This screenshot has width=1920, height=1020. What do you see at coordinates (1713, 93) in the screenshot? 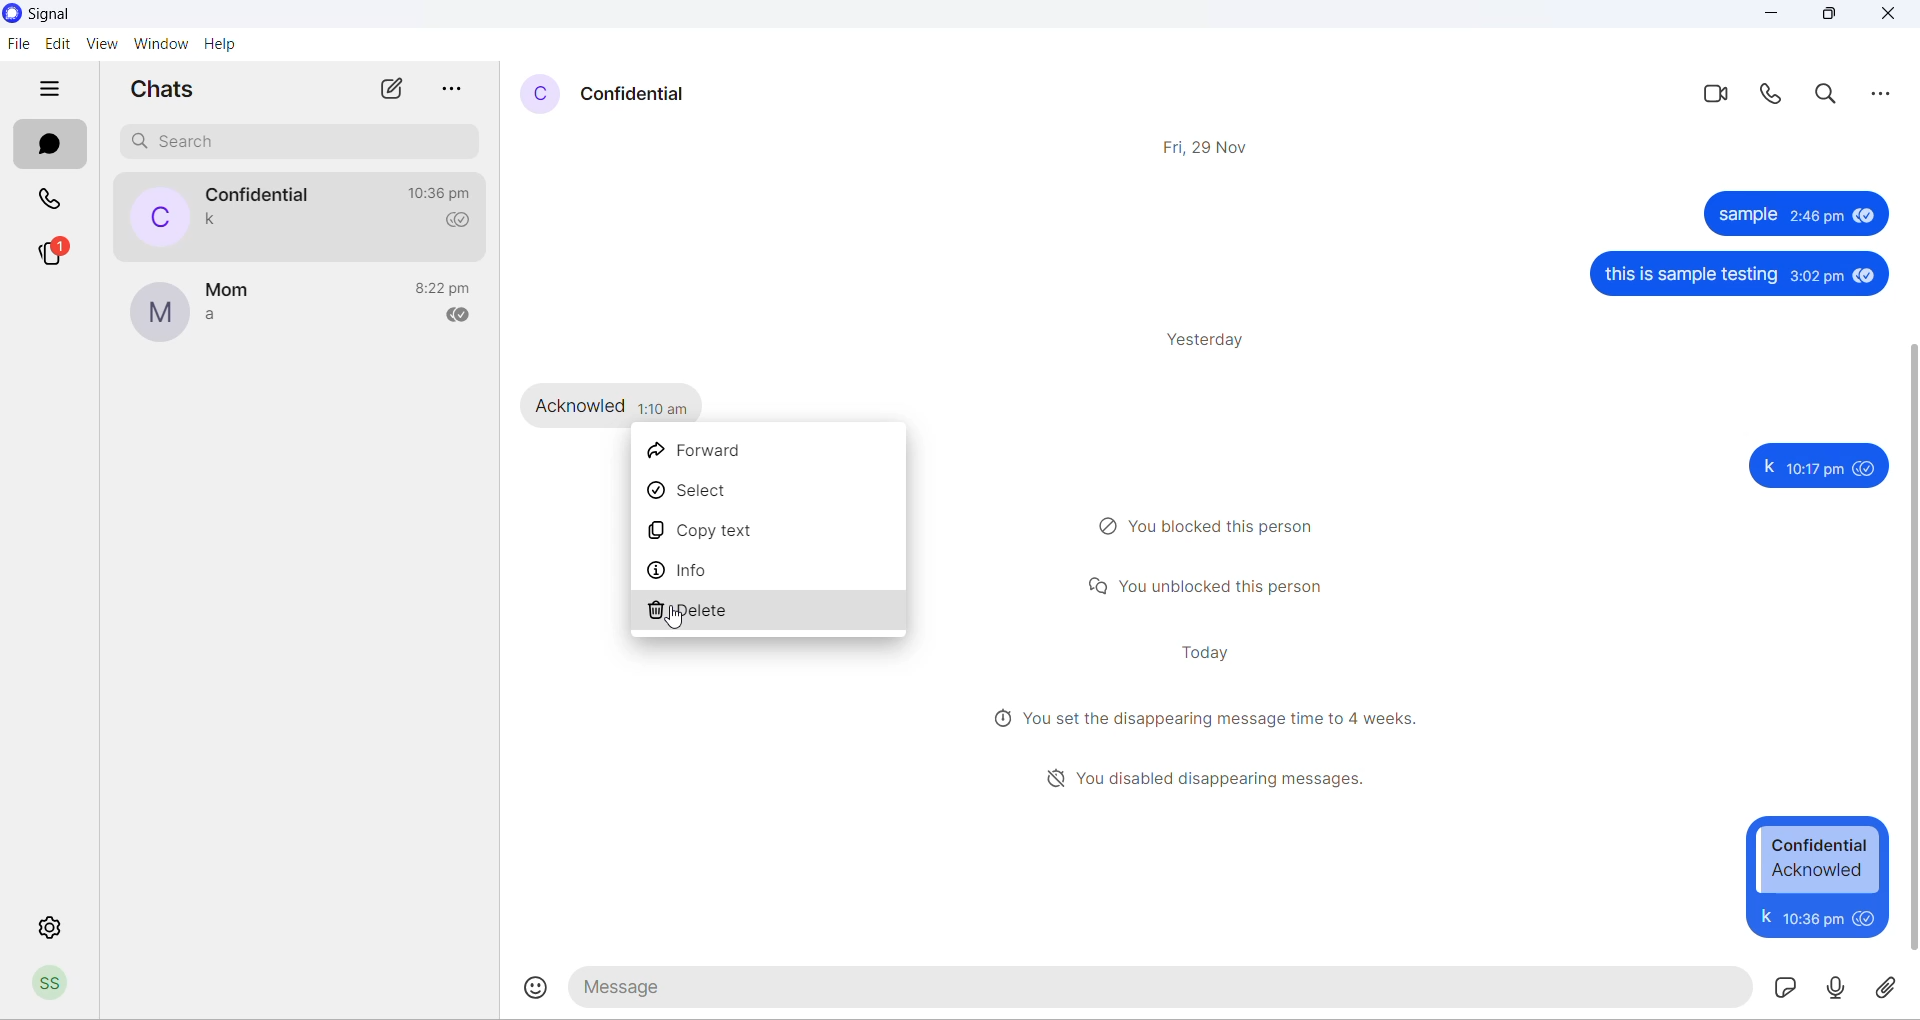
I see `video call` at bounding box center [1713, 93].